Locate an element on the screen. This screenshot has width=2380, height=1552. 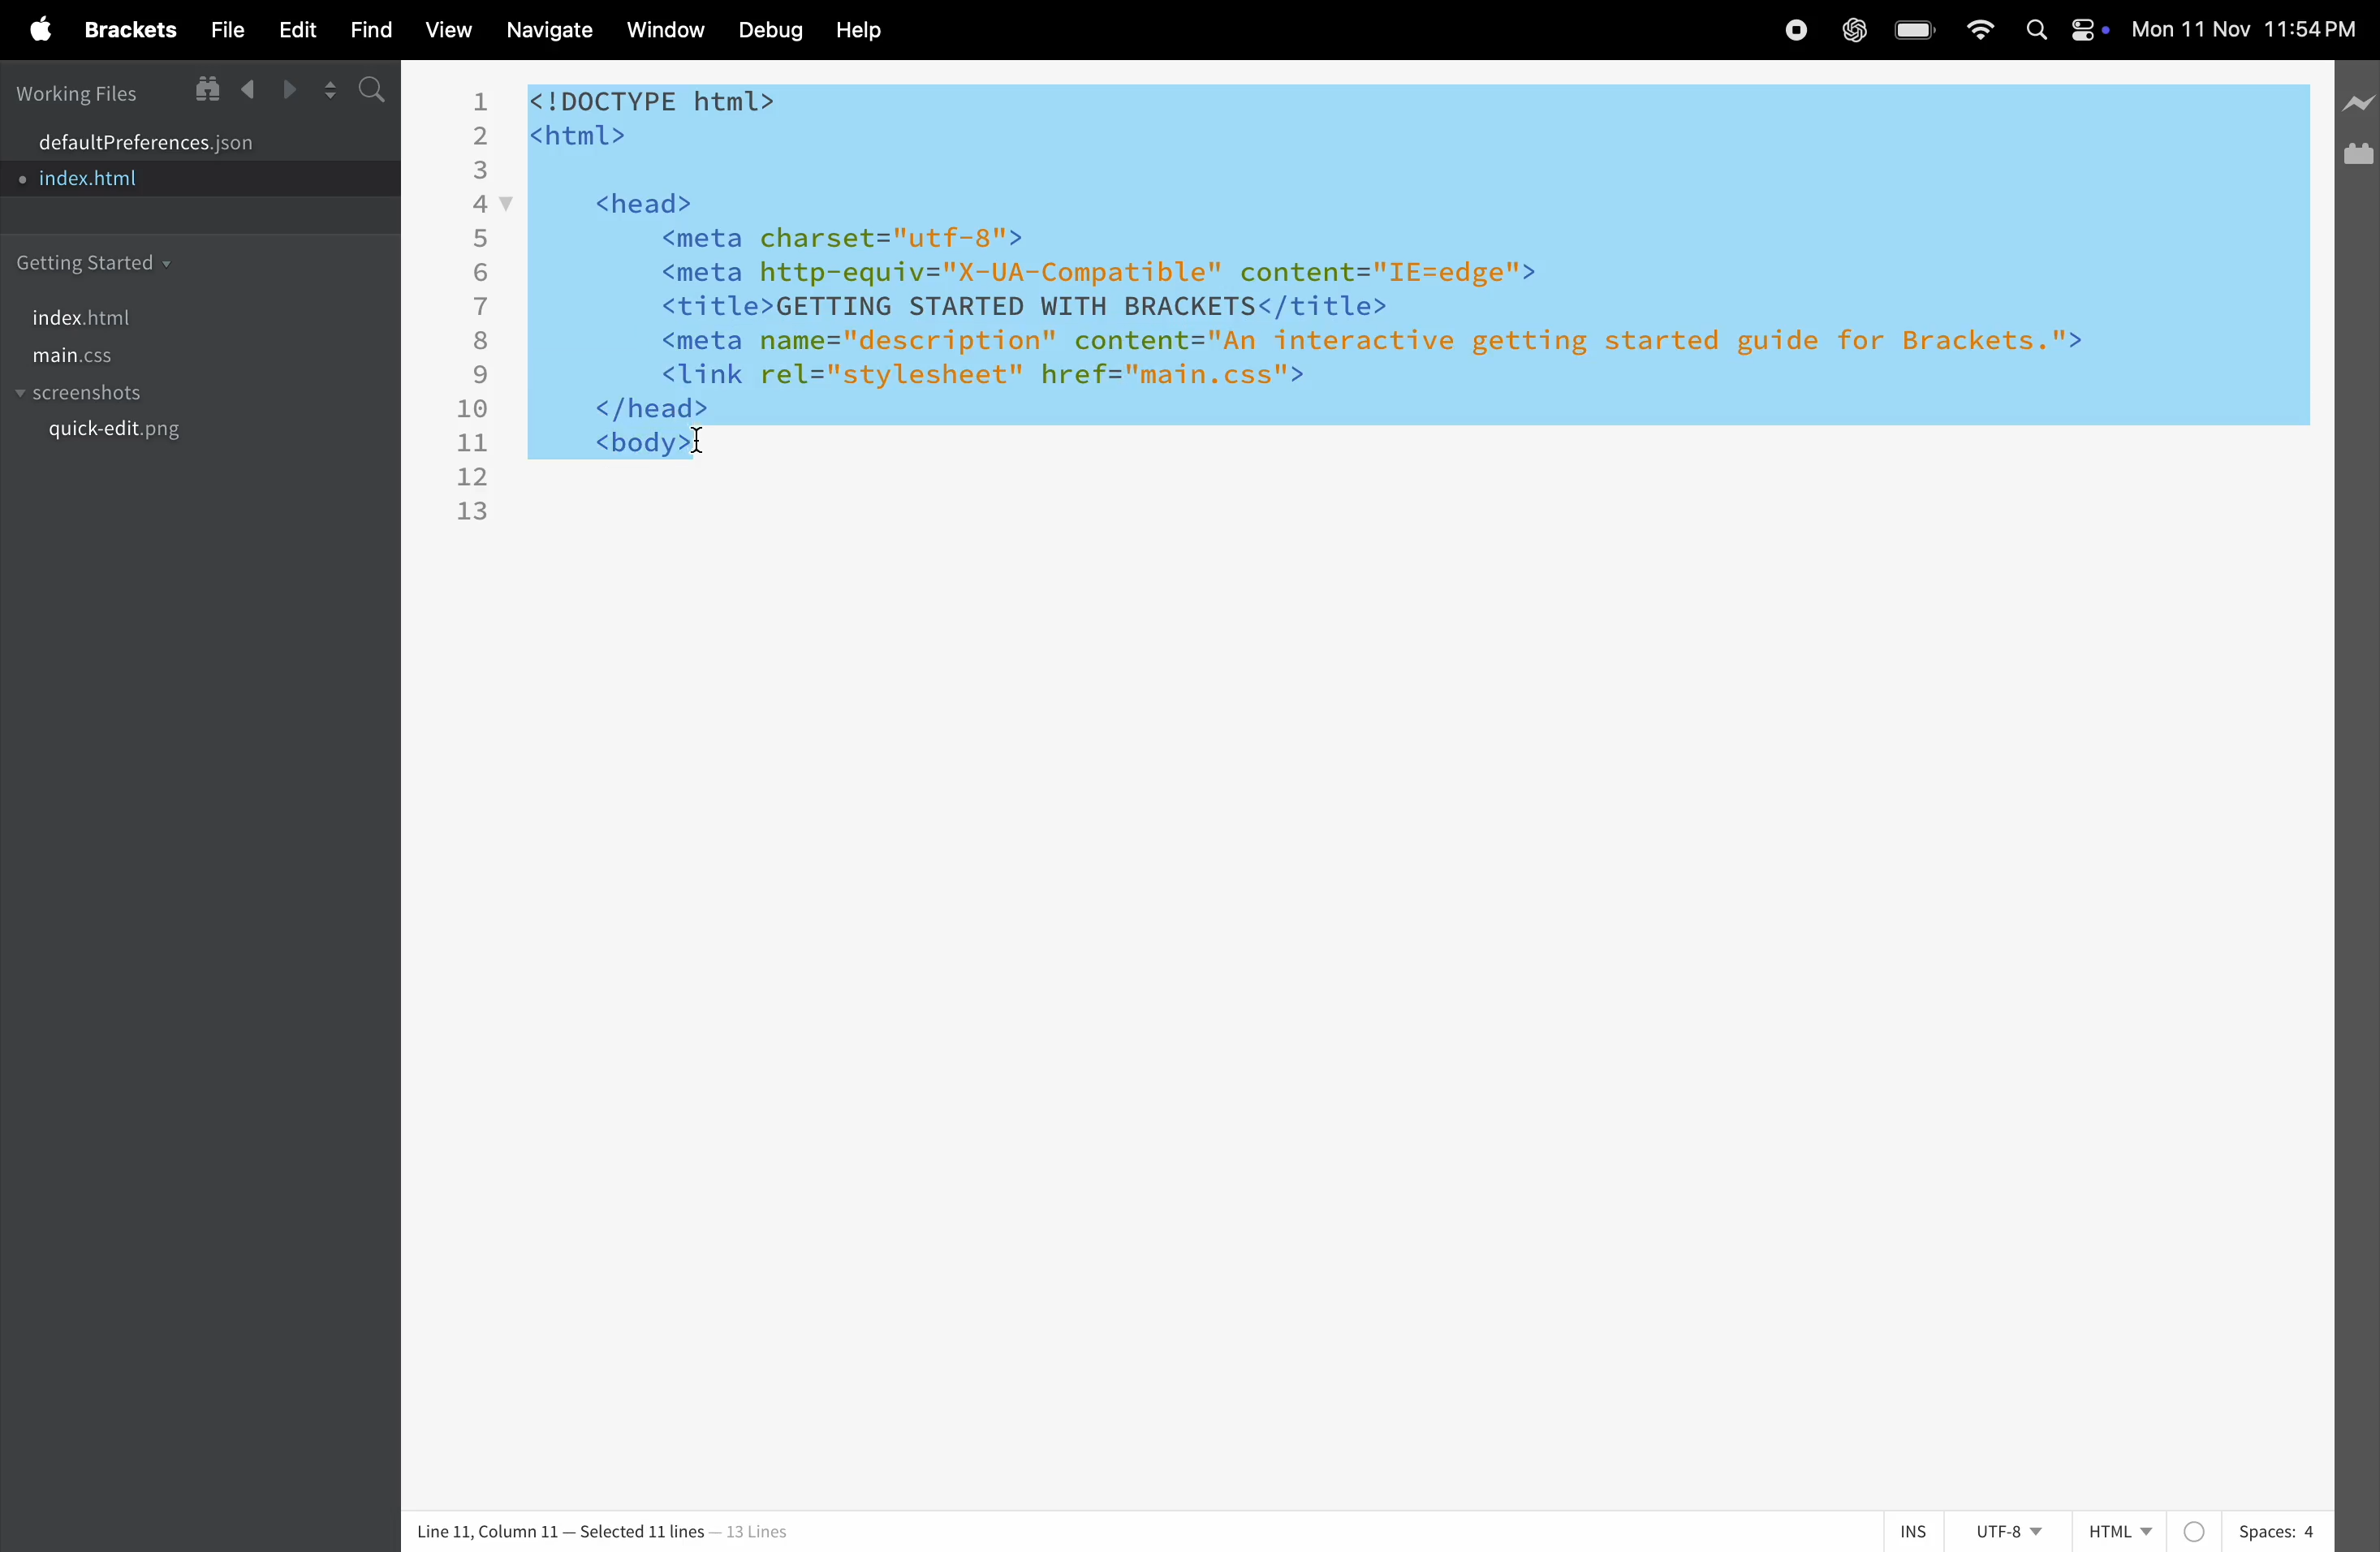
html is located at coordinates (2147, 1527).